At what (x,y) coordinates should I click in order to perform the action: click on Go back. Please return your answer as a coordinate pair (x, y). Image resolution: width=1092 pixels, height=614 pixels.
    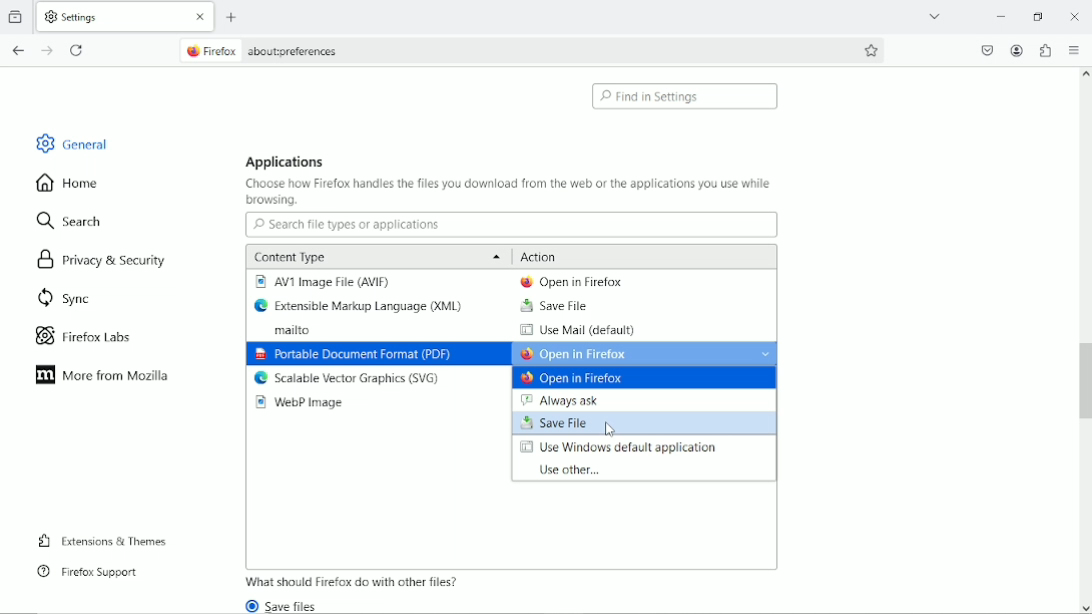
    Looking at the image, I should click on (18, 51).